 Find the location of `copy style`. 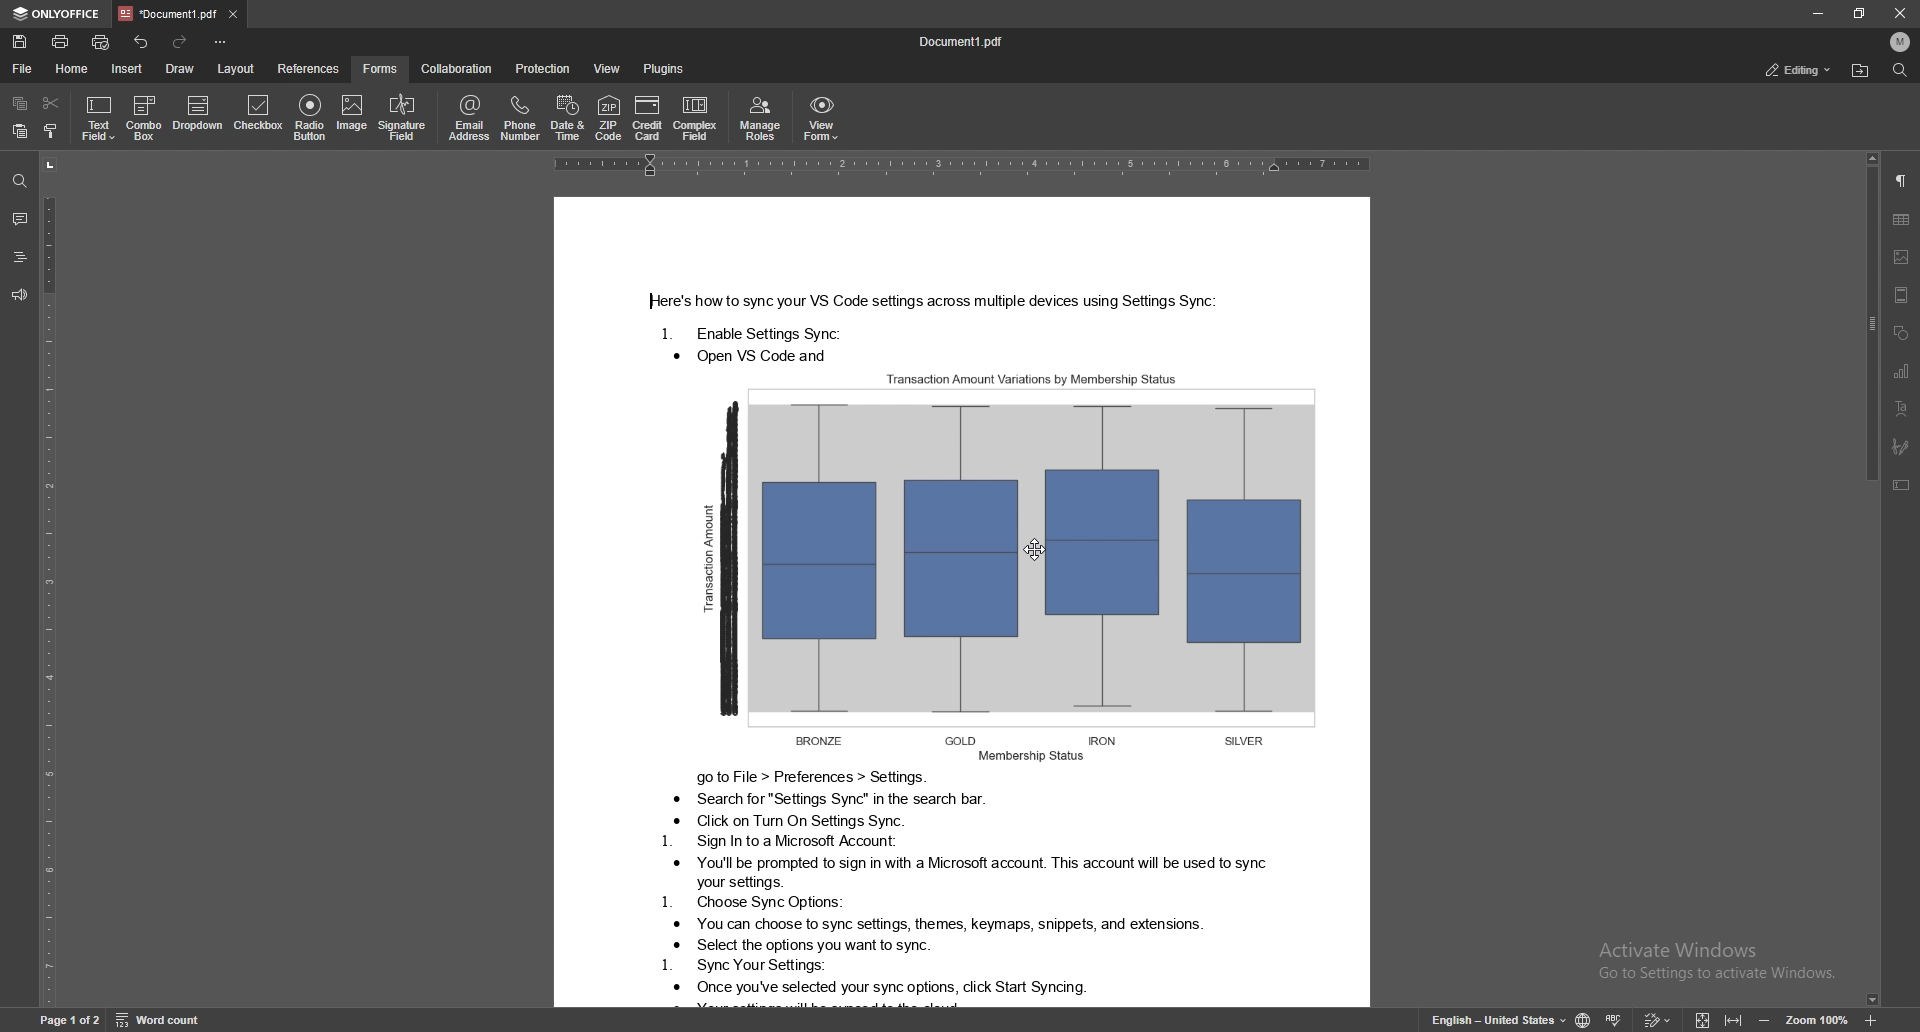

copy style is located at coordinates (51, 132).